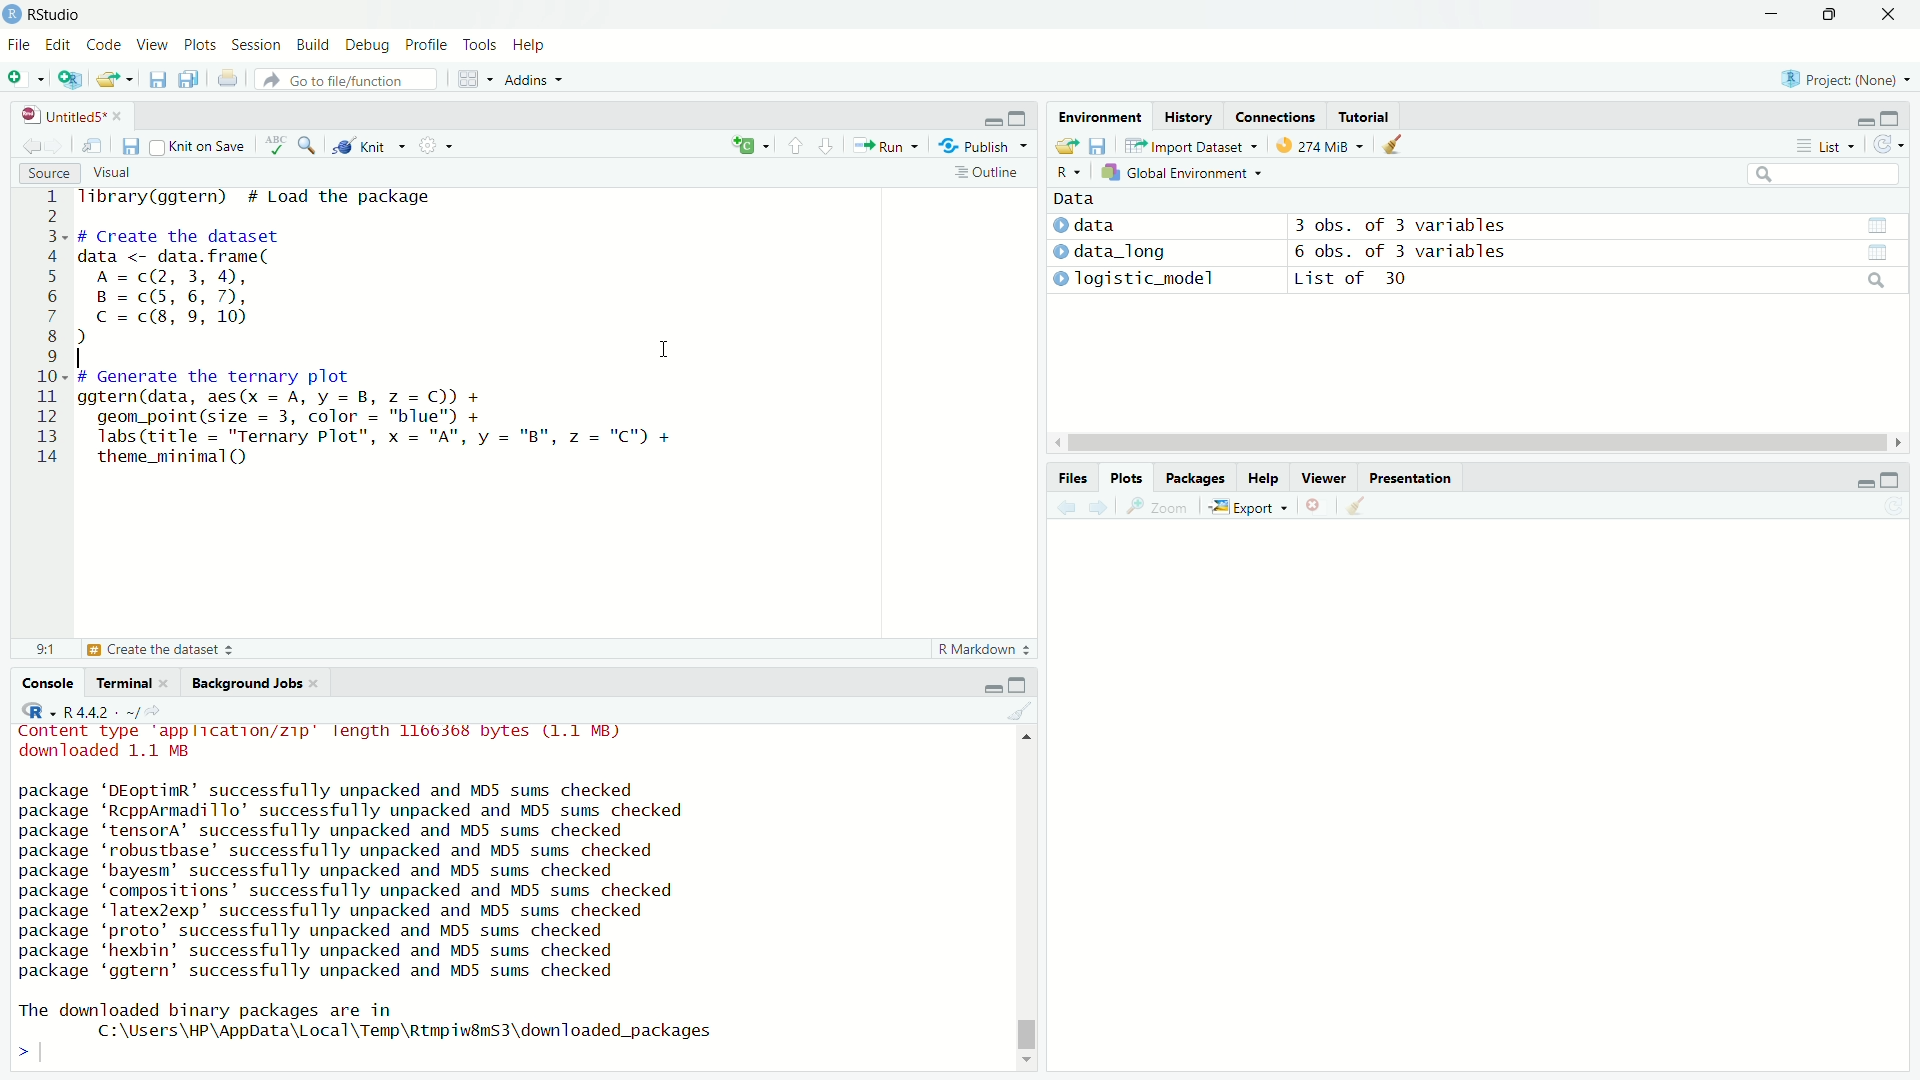  What do you see at coordinates (130, 147) in the screenshot?
I see `save` at bounding box center [130, 147].